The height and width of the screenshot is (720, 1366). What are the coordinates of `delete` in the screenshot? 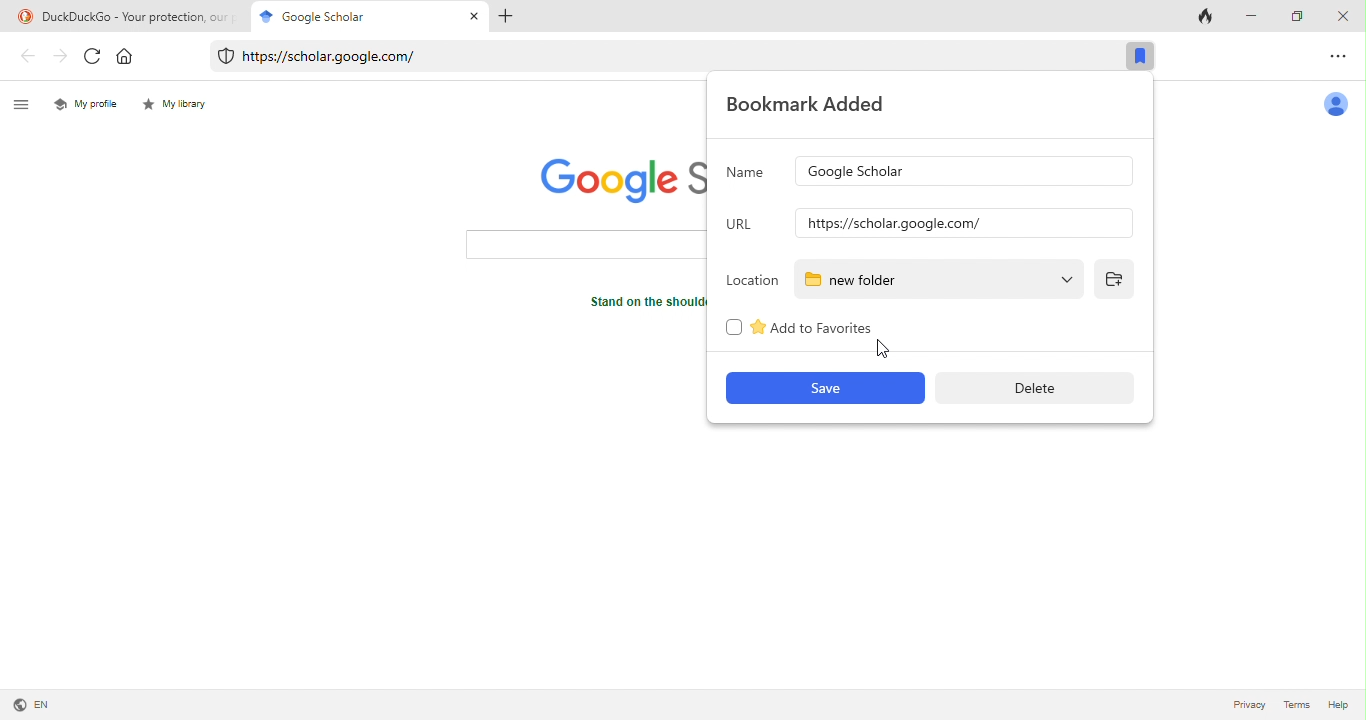 It's located at (1034, 386).